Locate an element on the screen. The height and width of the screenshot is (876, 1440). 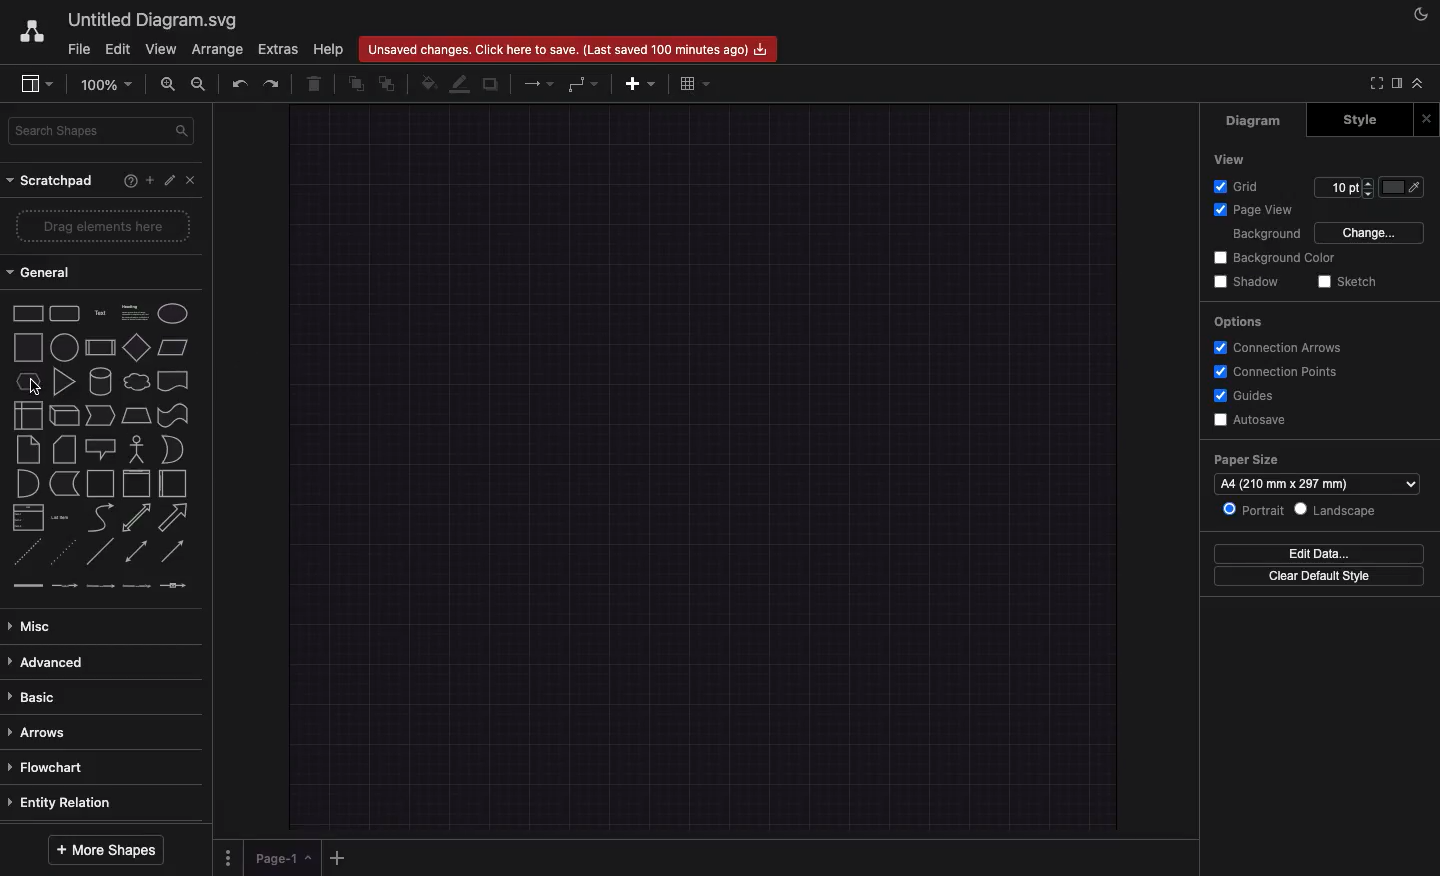
Zoom is located at coordinates (106, 88).